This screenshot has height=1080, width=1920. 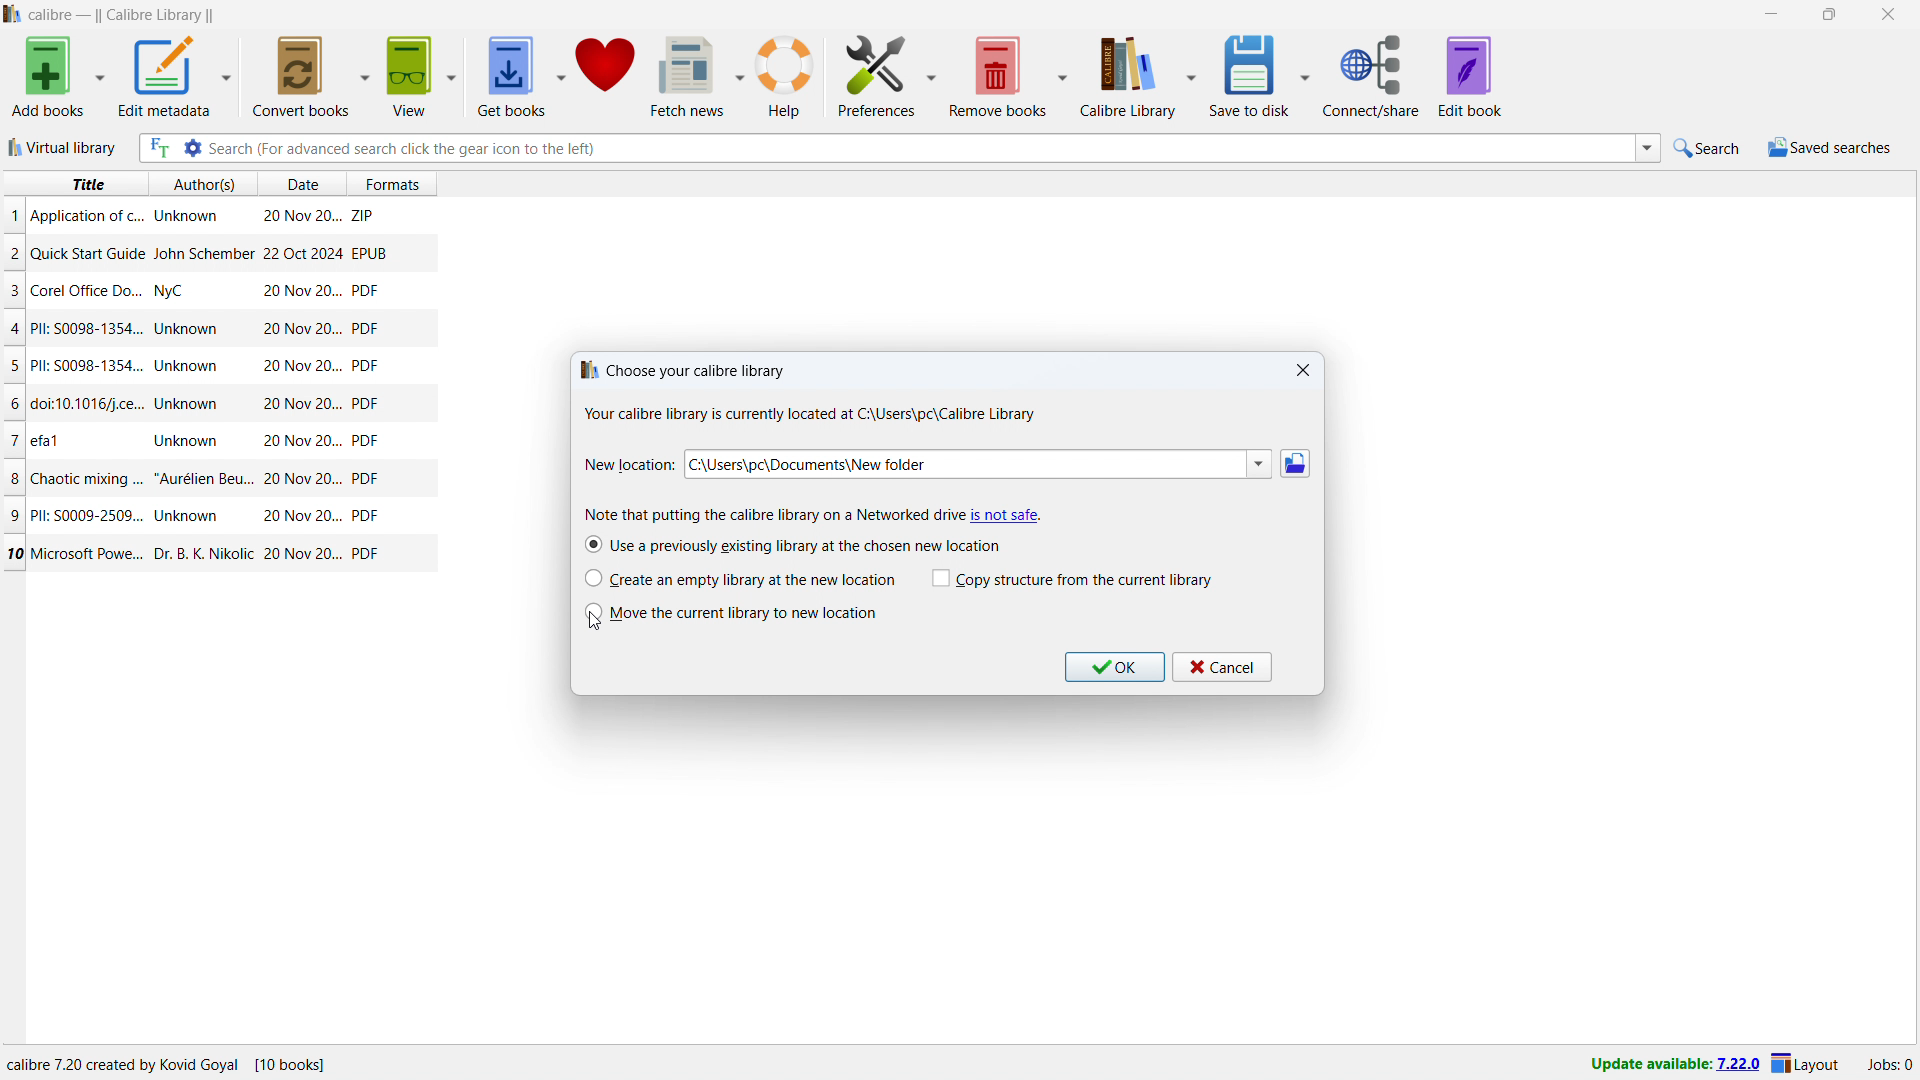 I want to click on add books options, so click(x=100, y=76).